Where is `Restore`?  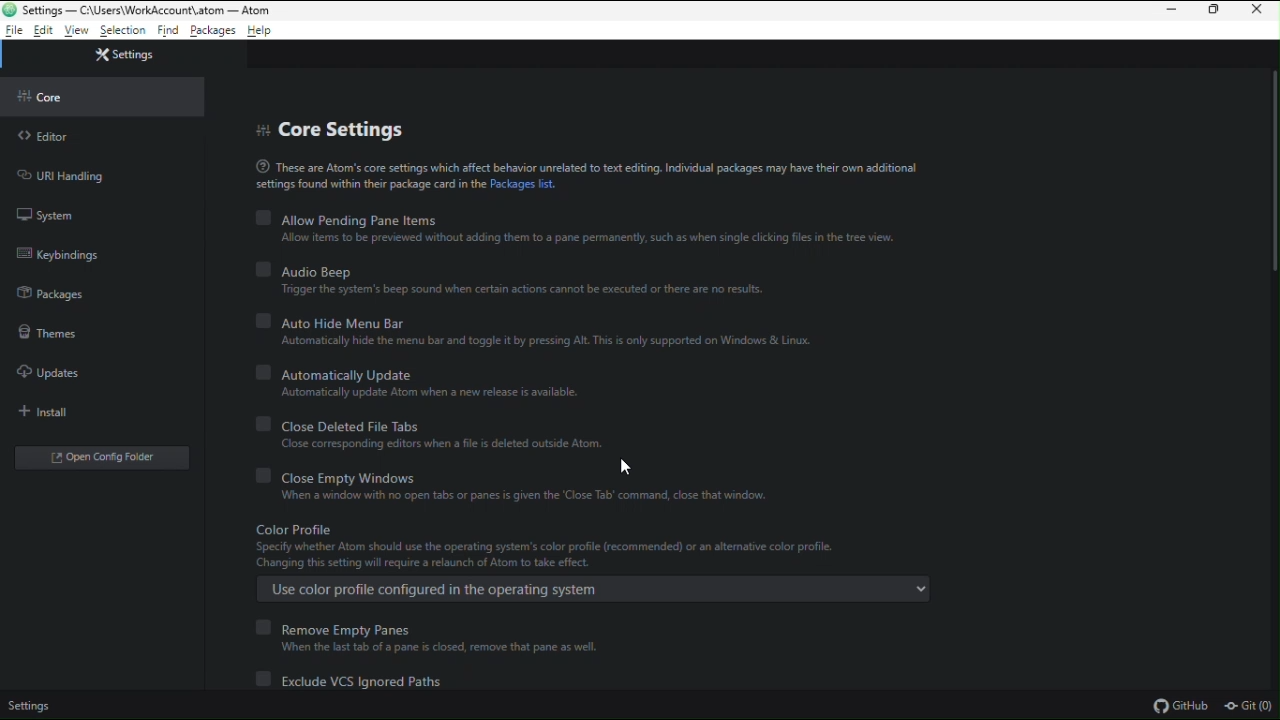 Restore is located at coordinates (1216, 12).